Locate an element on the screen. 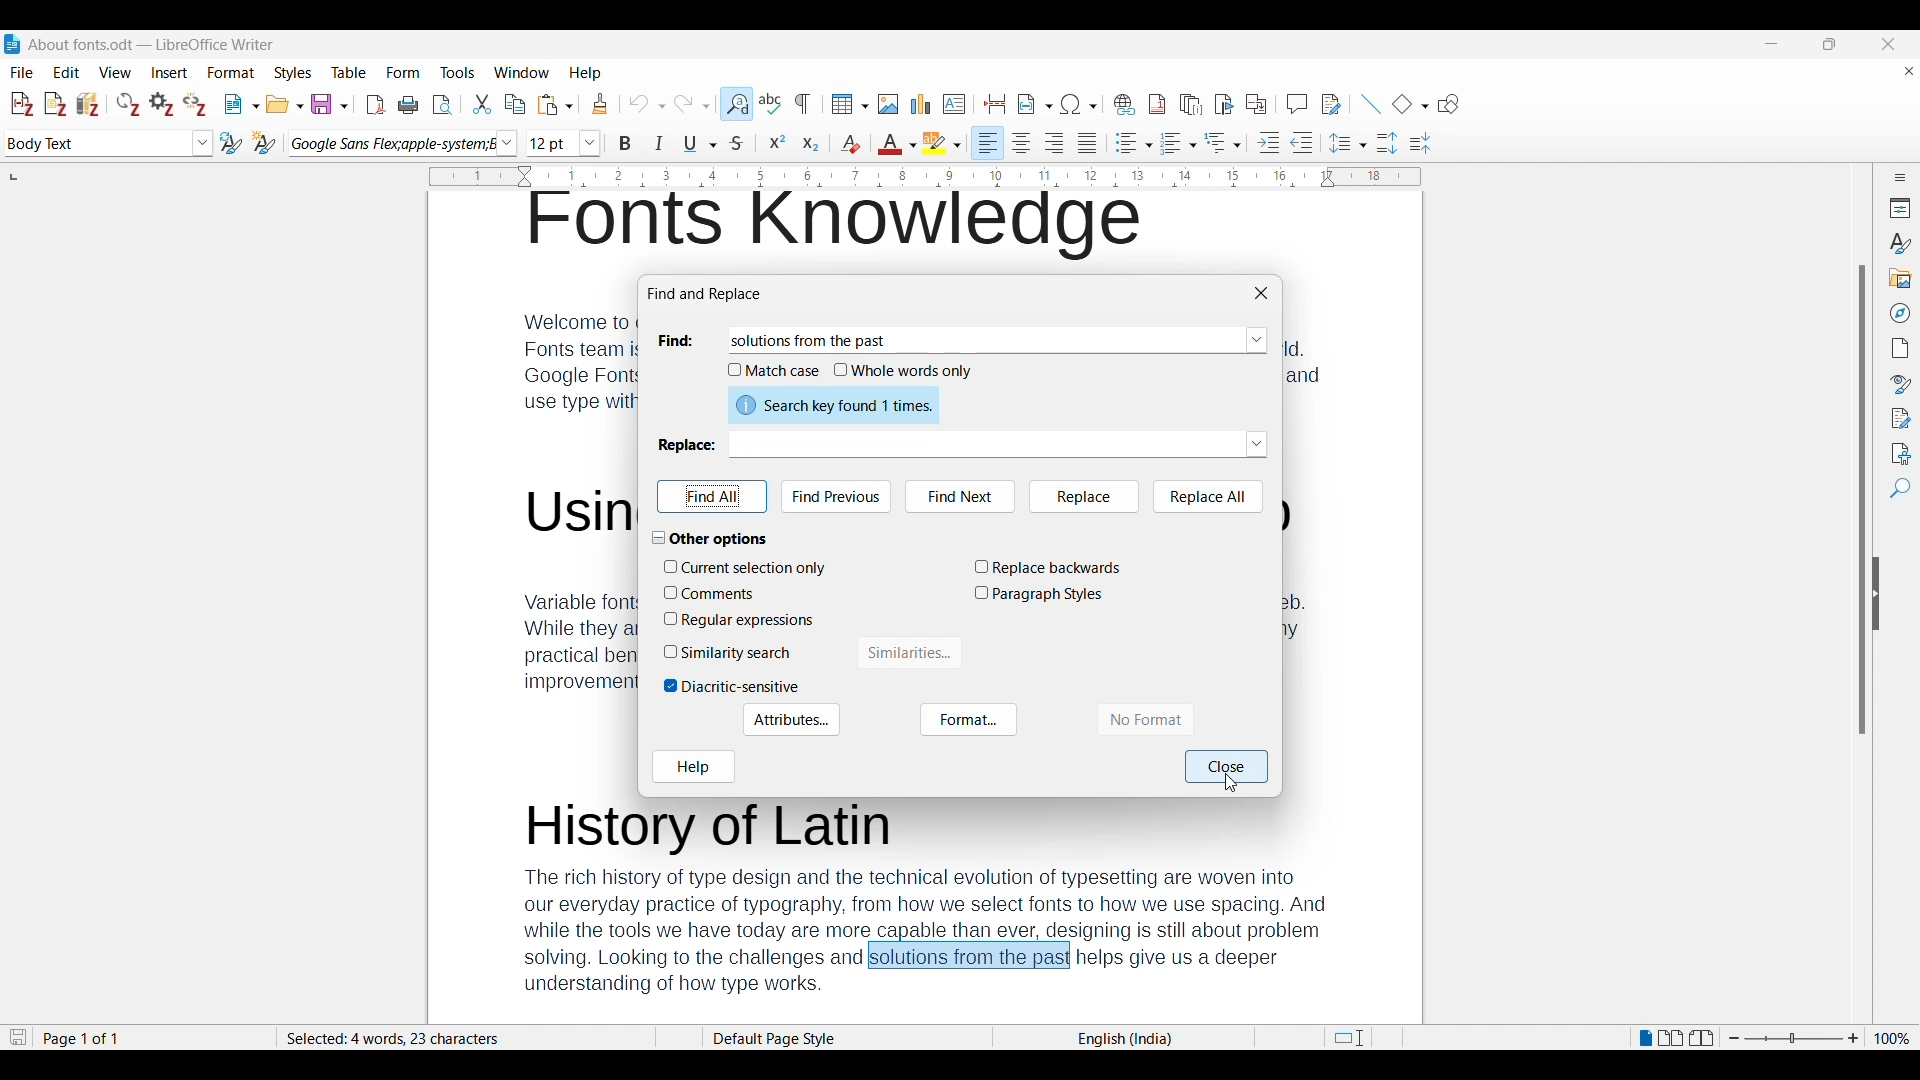  Multi page view is located at coordinates (1671, 1038).